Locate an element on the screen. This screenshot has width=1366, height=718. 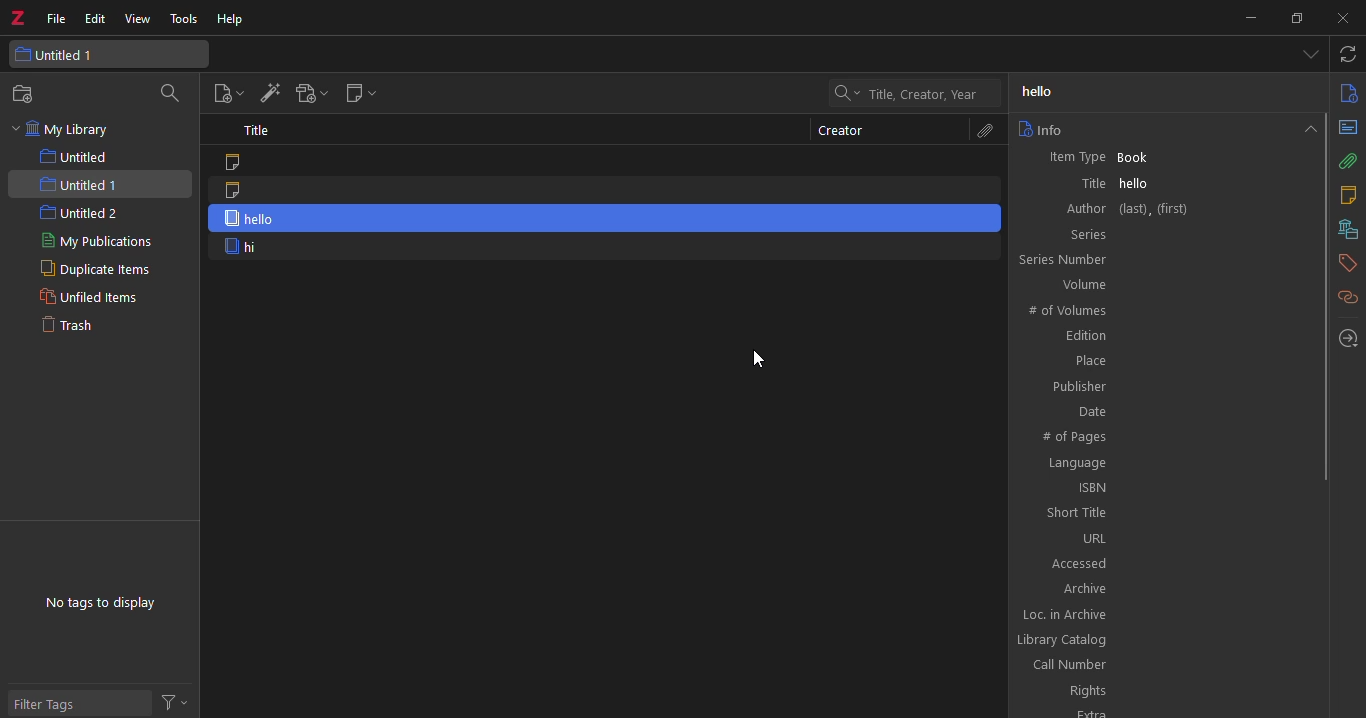
attach is located at coordinates (982, 131).